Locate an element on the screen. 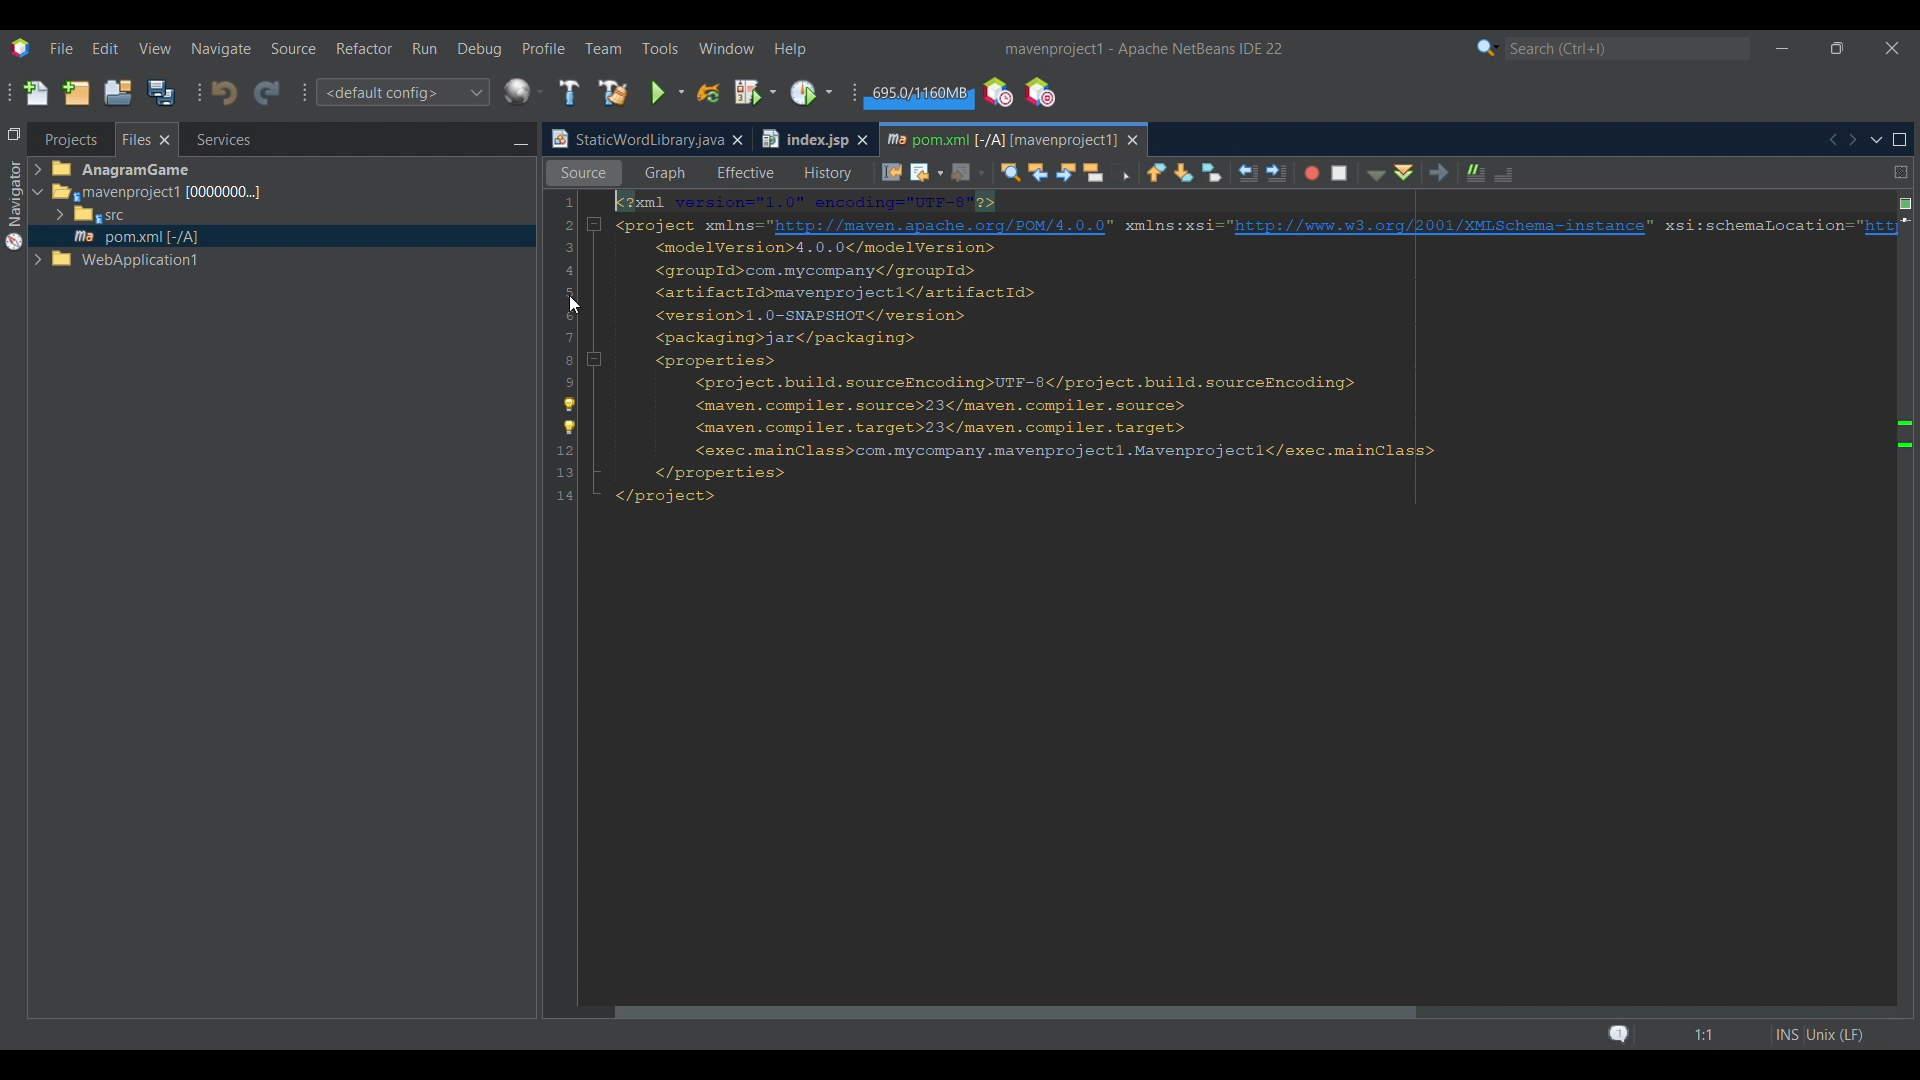  Reload is located at coordinates (709, 93).